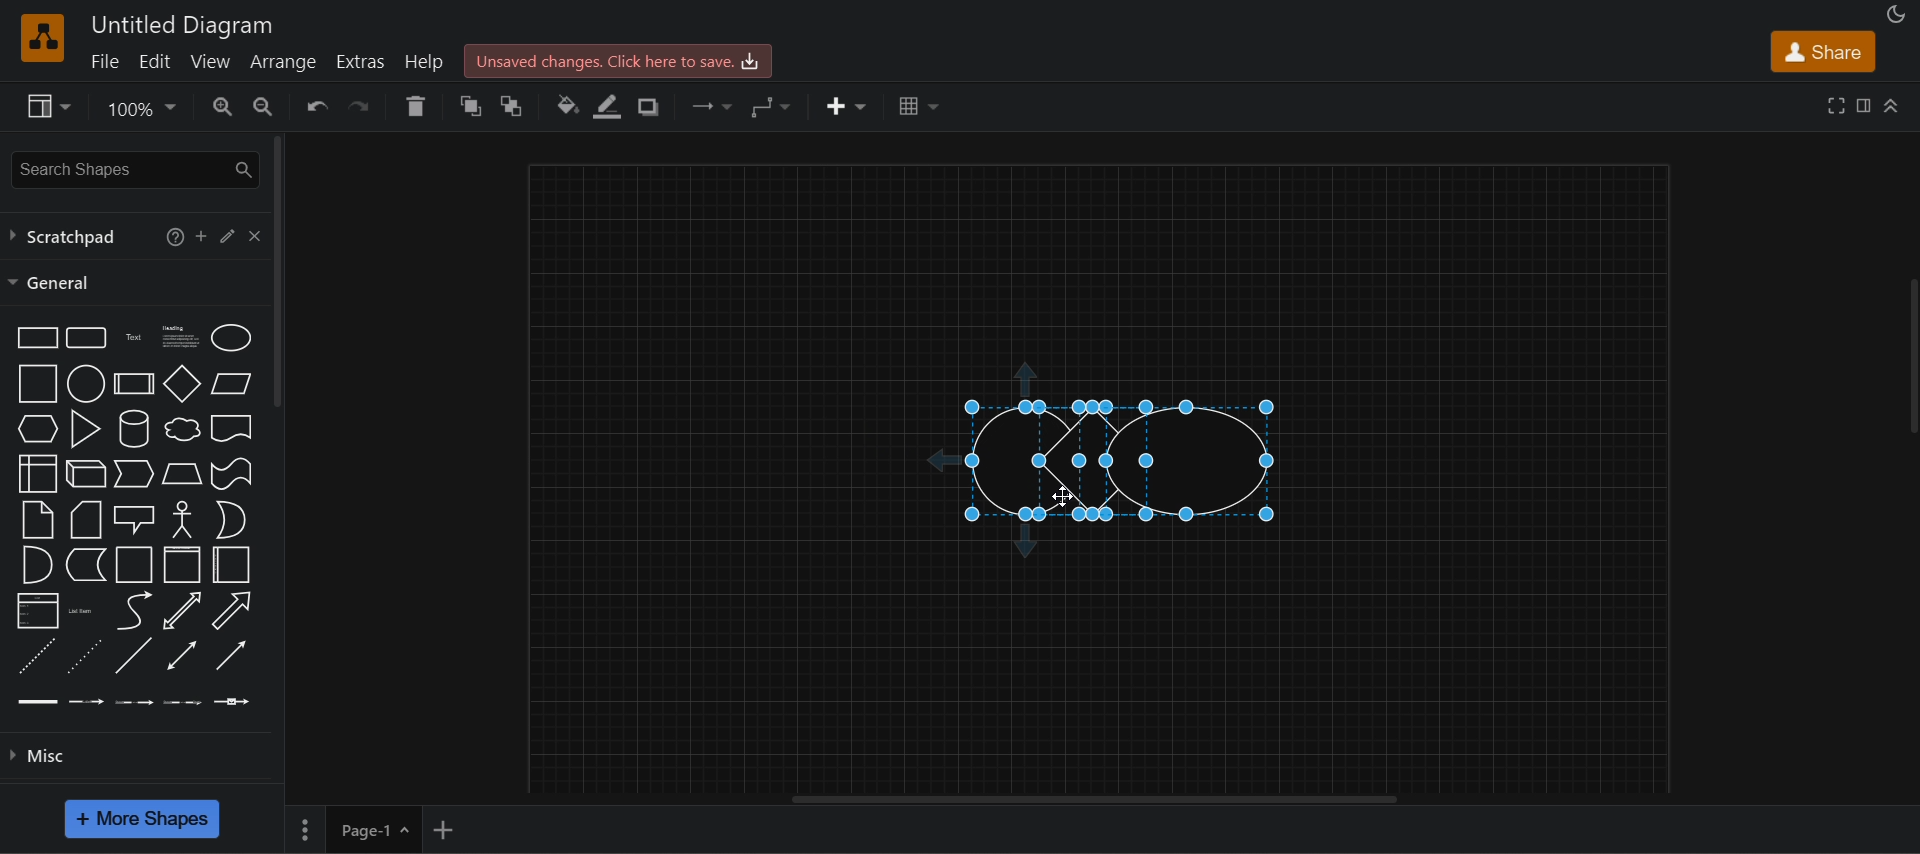  Describe the element at coordinates (513, 106) in the screenshot. I see `to back` at that location.